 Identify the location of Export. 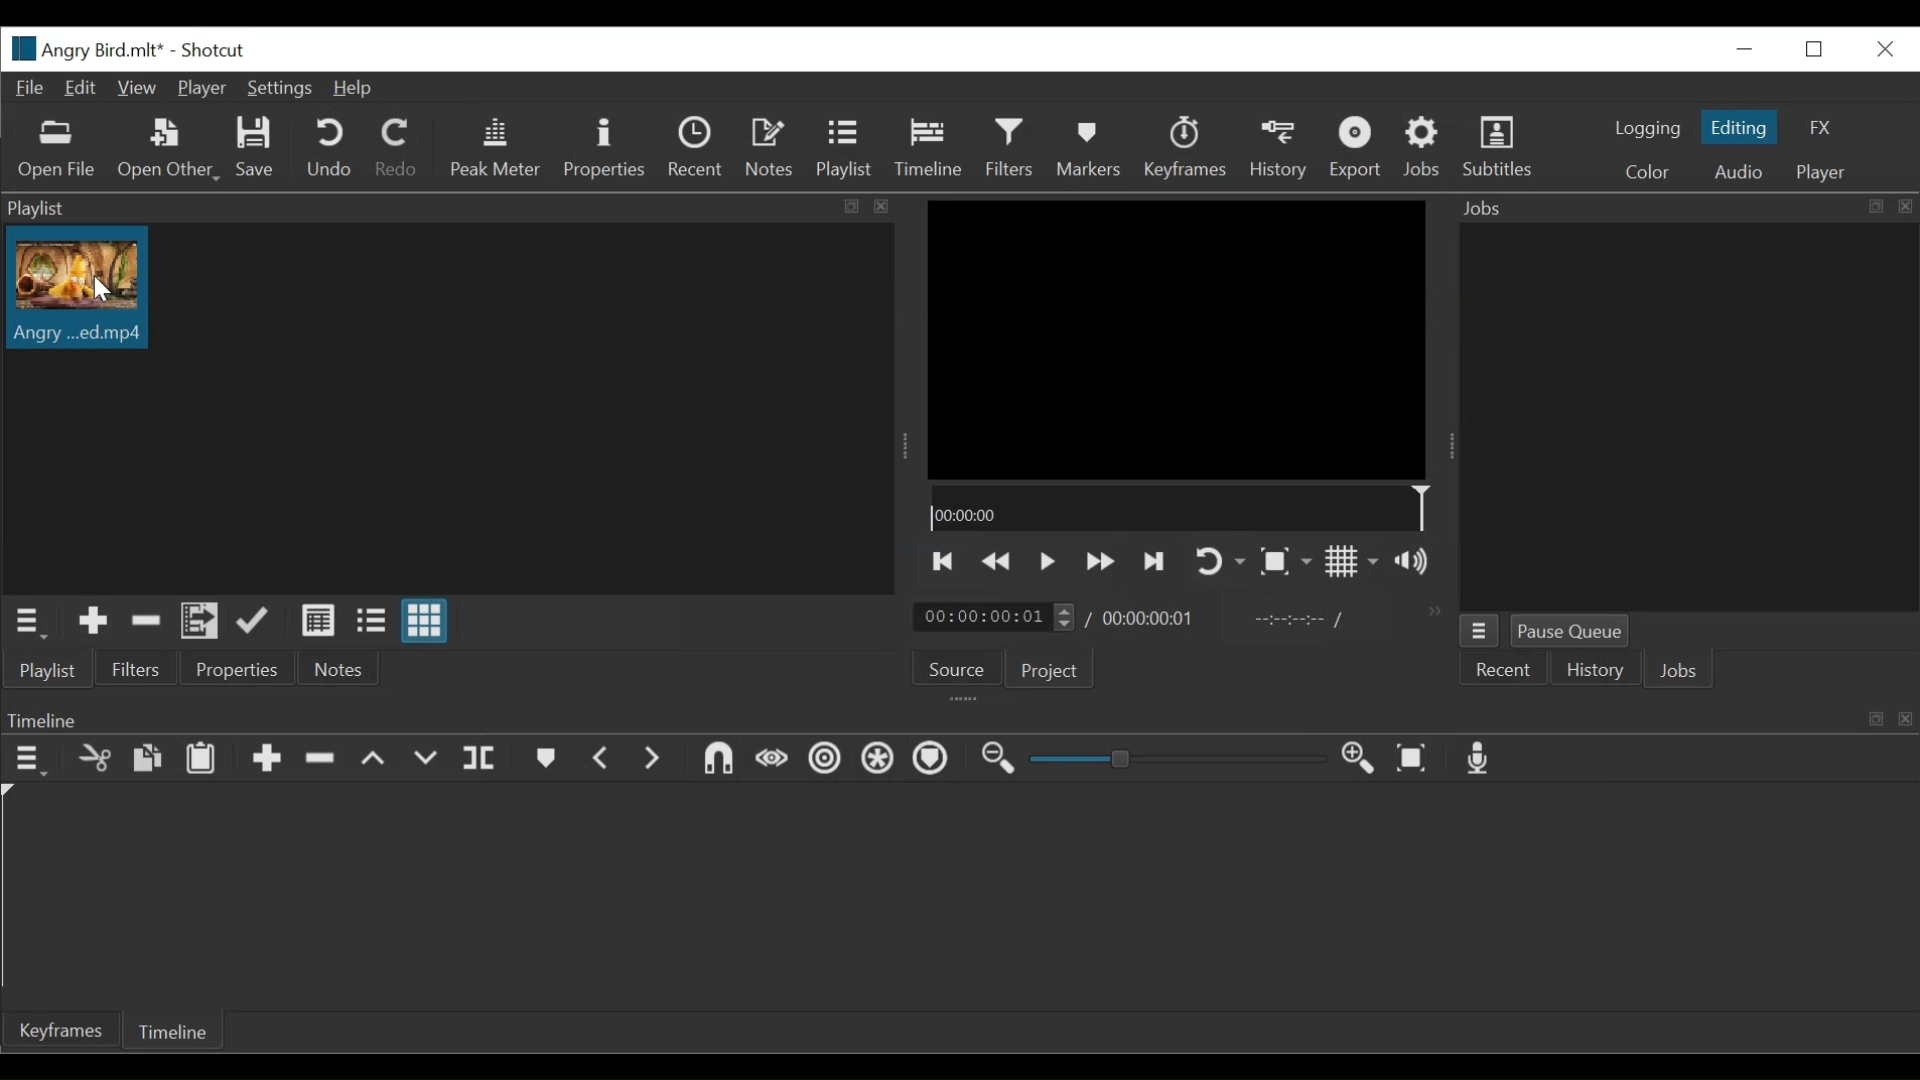
(1359, 150).